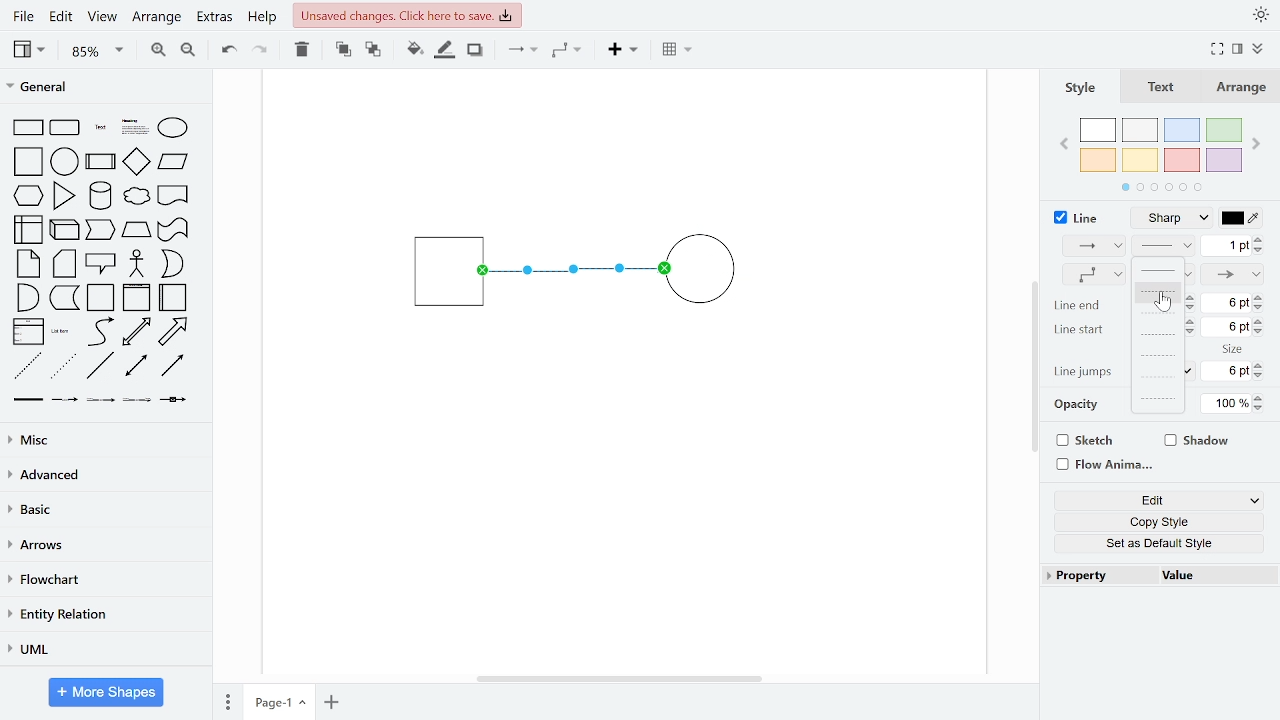 The width and height of the screenshot is (1280, 720). What do you see at coordinates (302, 49) in the screenshot?
I see `delete` at bounding box center [302, 49].